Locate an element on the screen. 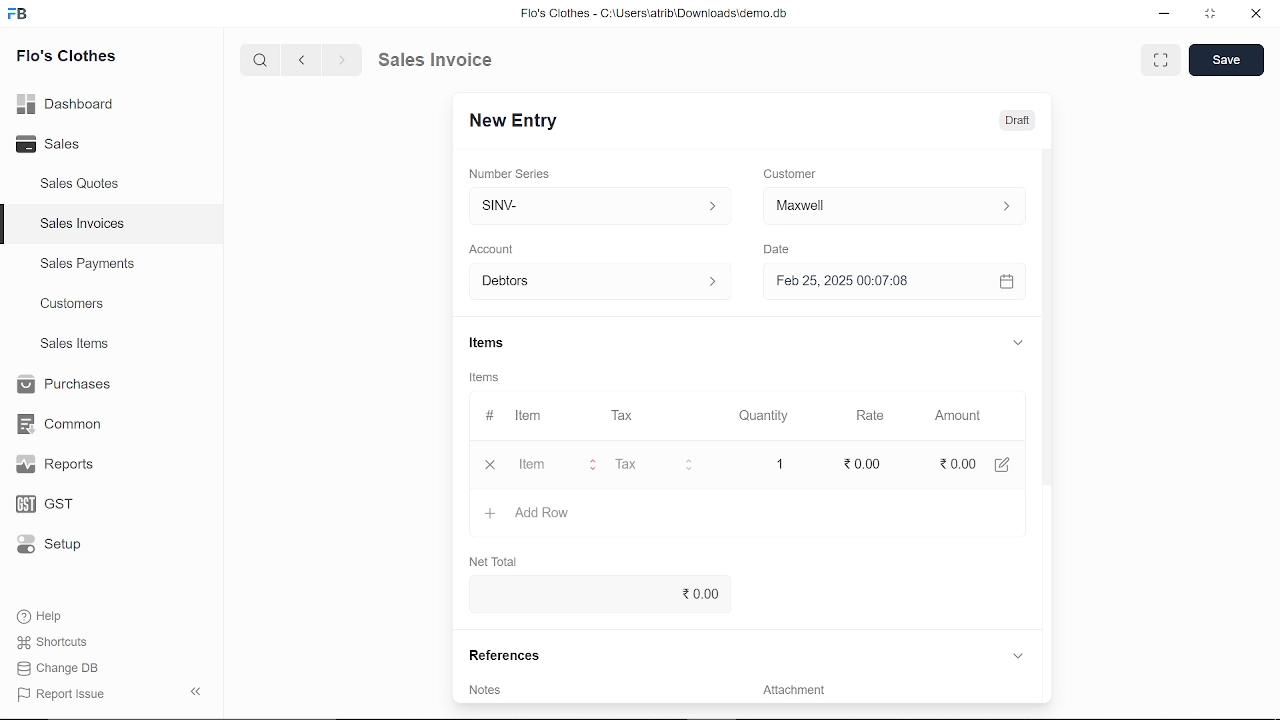   Quantity is located at coordinates (760, 416).